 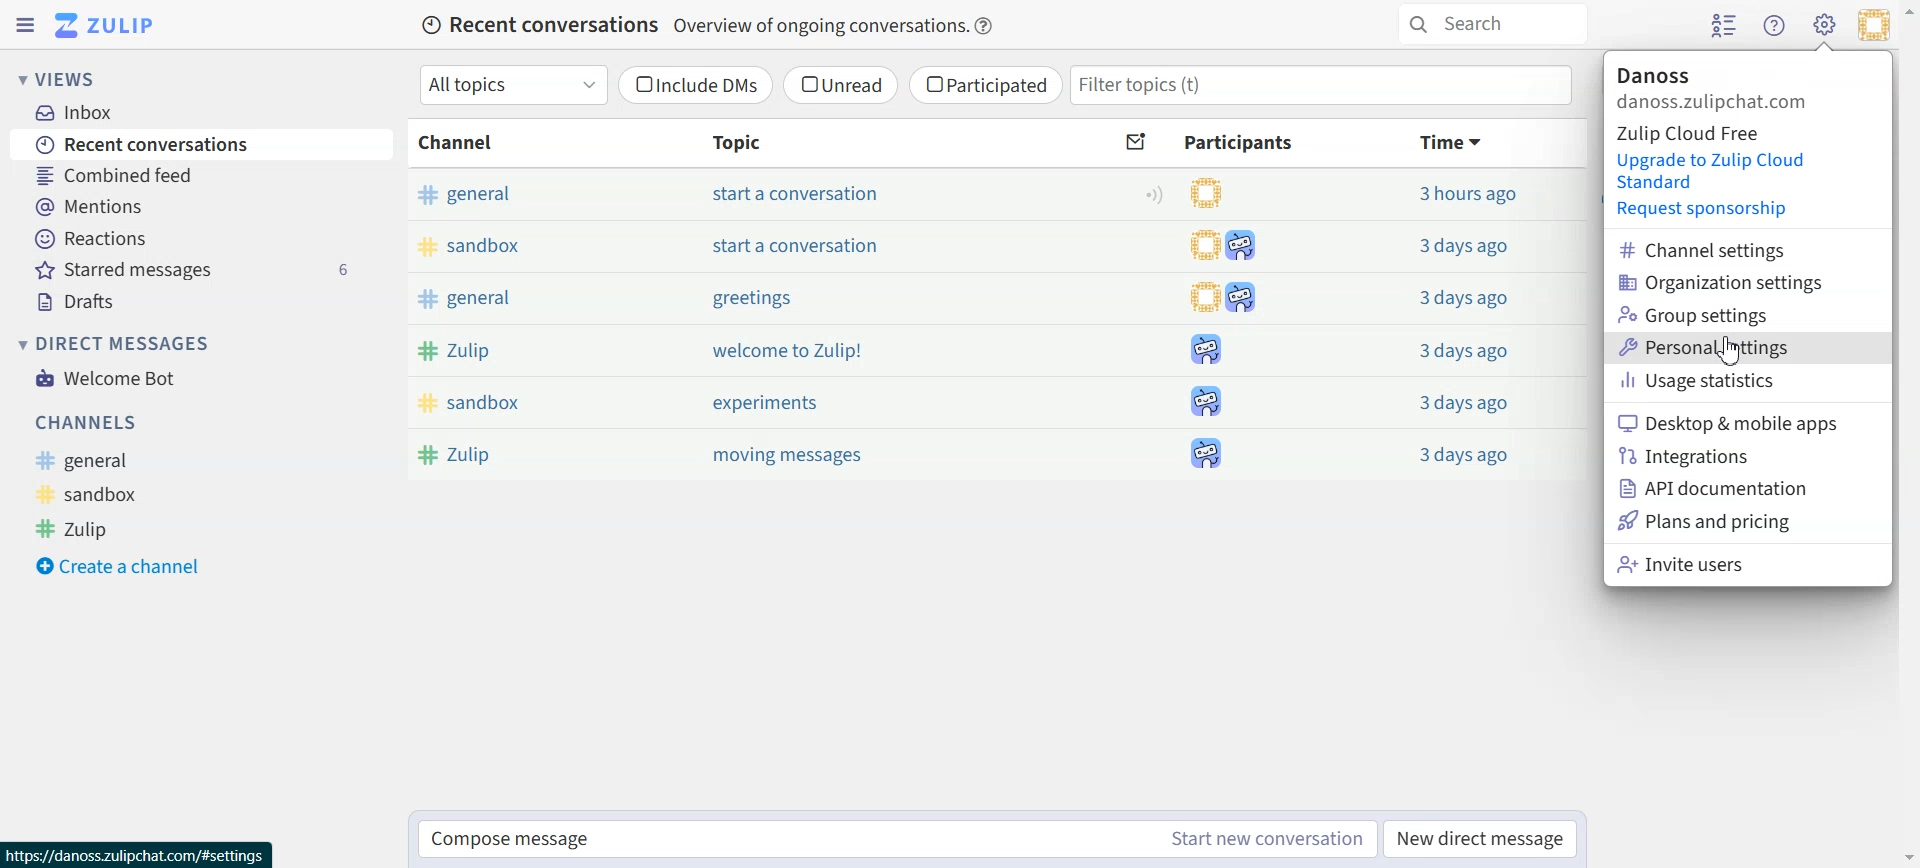 I want to click on Upgrade to Zulip Cloud Standard, so click(x=1714, y=174).